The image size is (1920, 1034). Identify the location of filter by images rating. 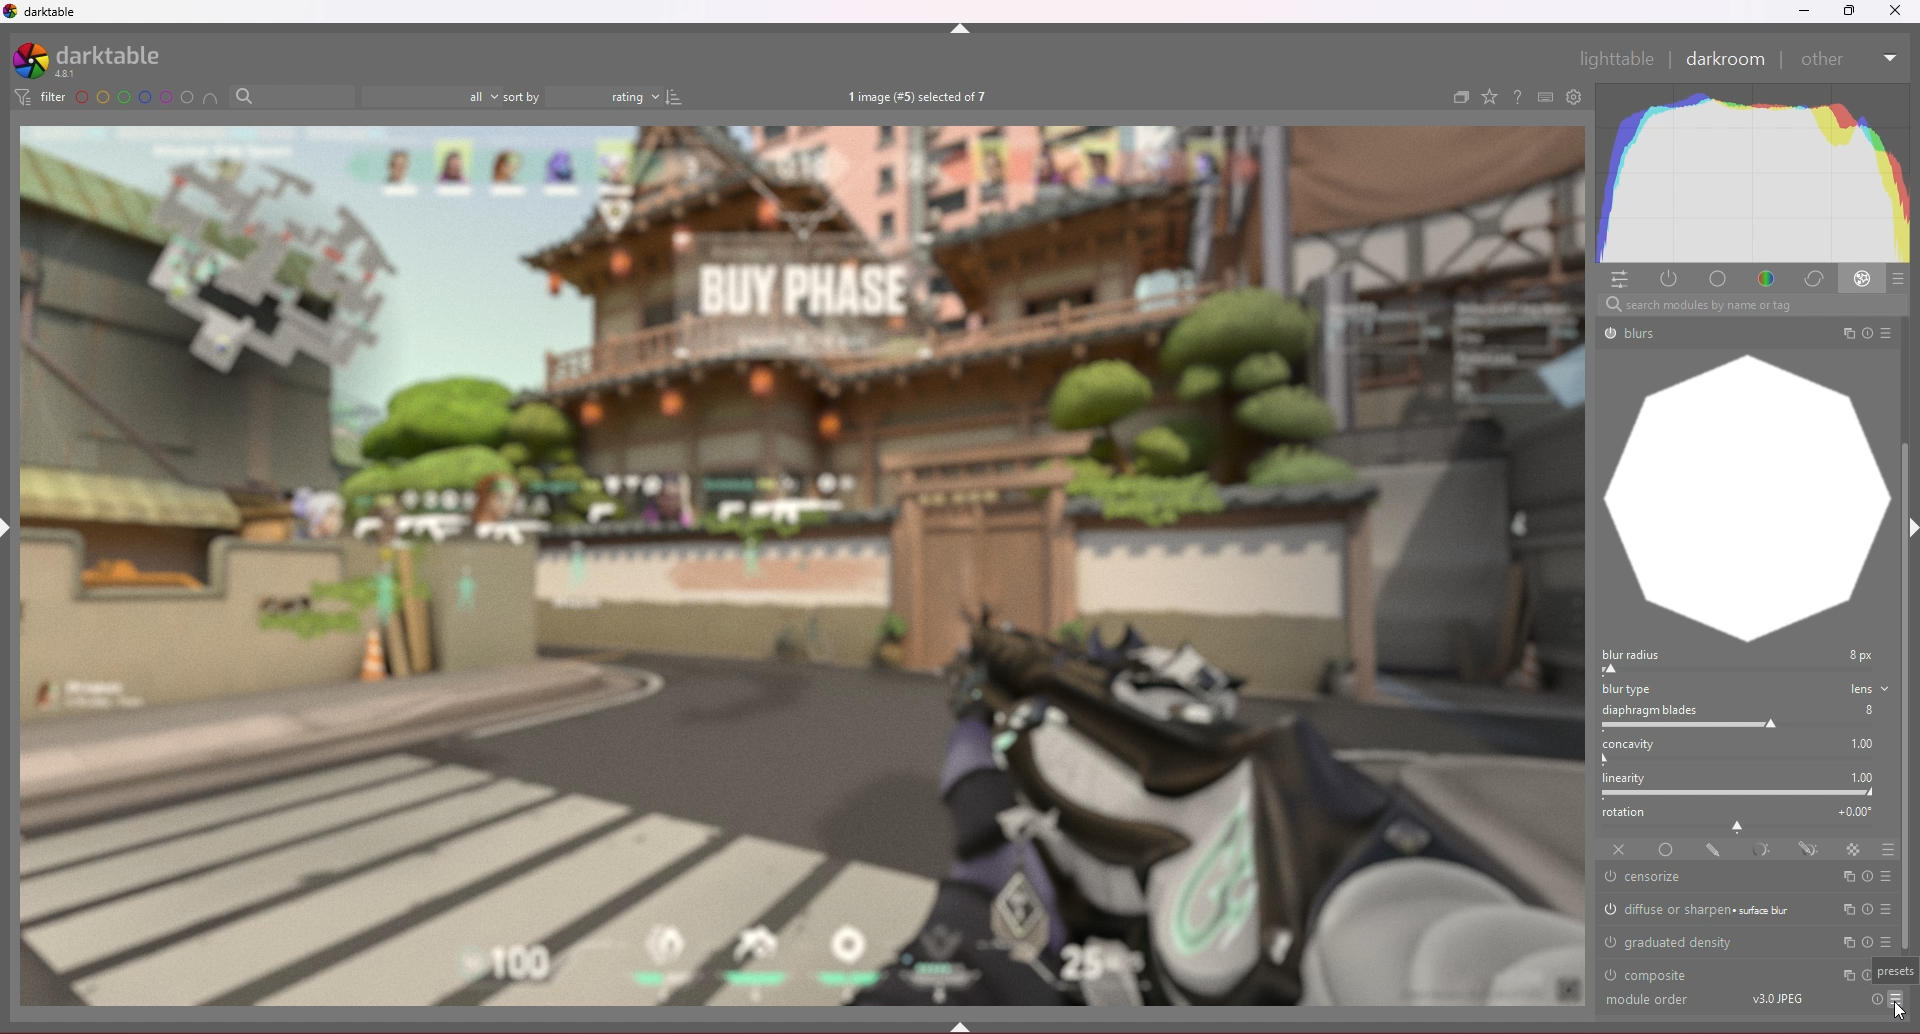
(432, 95).